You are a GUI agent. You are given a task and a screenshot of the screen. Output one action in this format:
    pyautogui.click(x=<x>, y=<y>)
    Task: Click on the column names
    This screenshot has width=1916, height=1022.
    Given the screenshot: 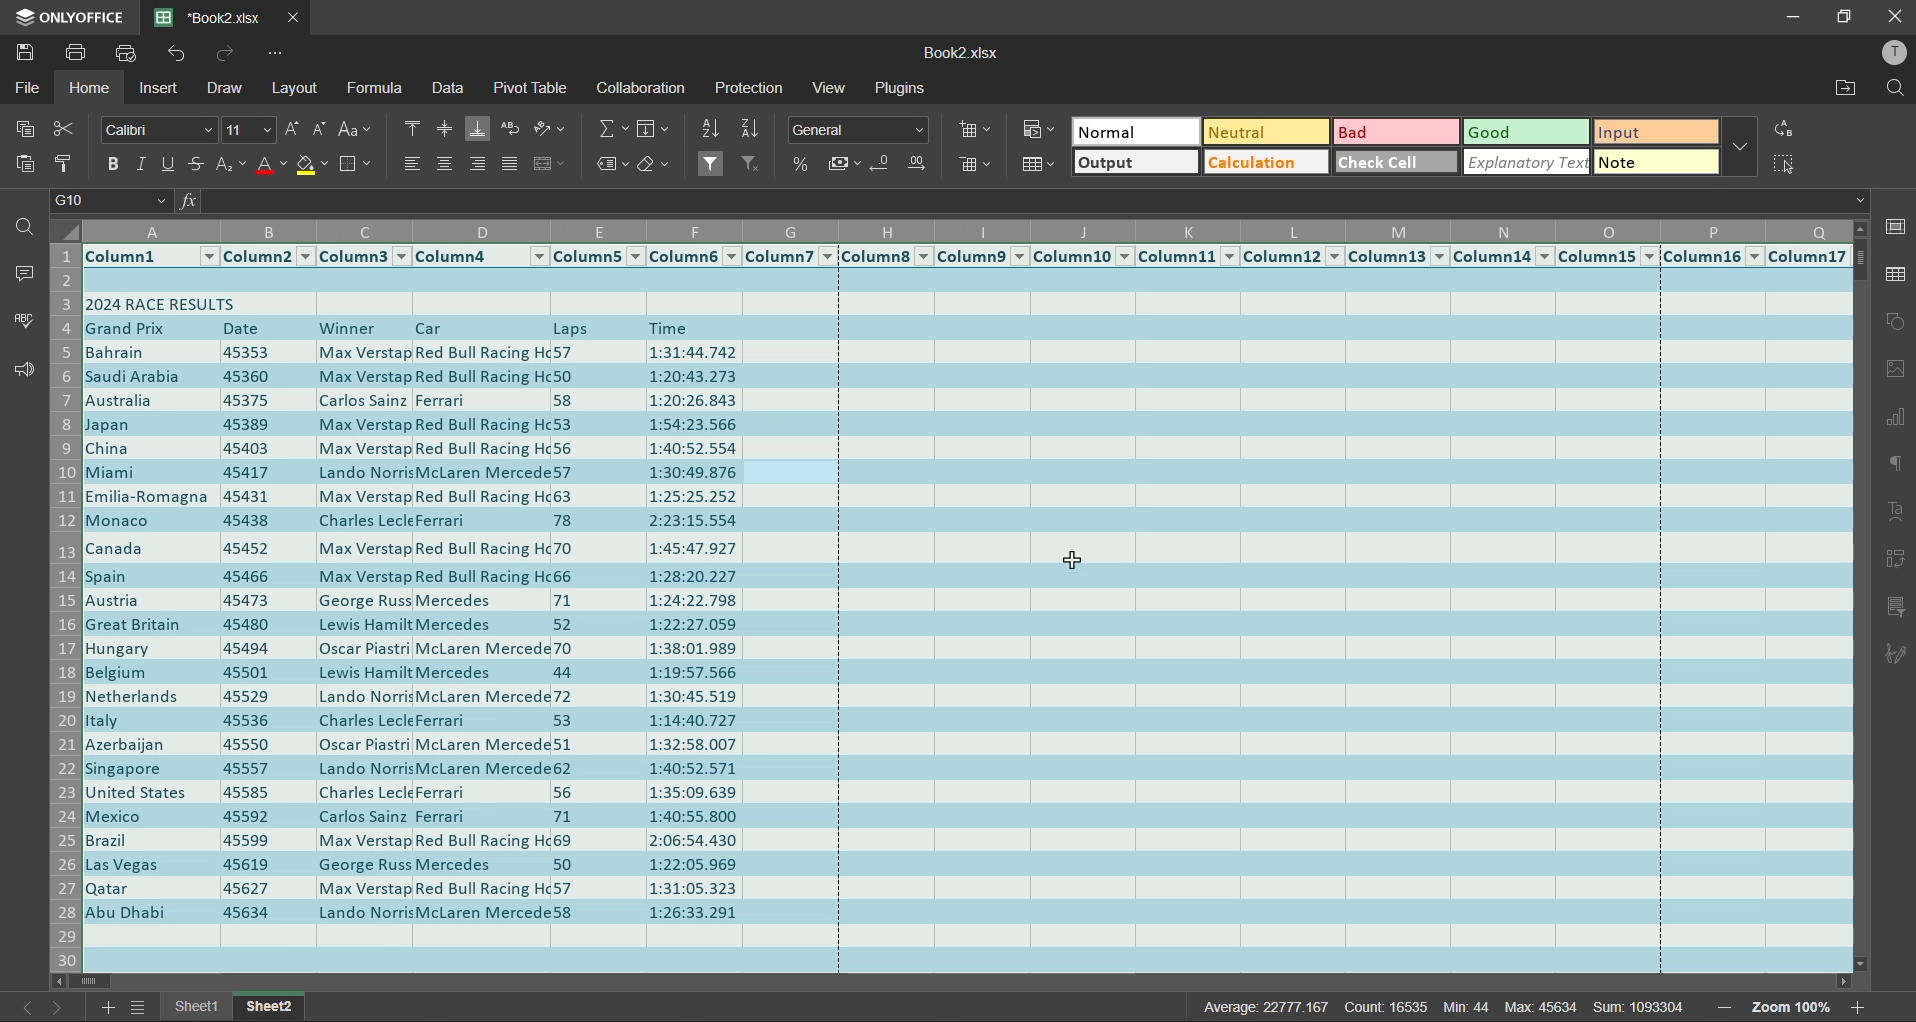 What is the action you would take?
    pyautogui.click(x=970, y=231)
    